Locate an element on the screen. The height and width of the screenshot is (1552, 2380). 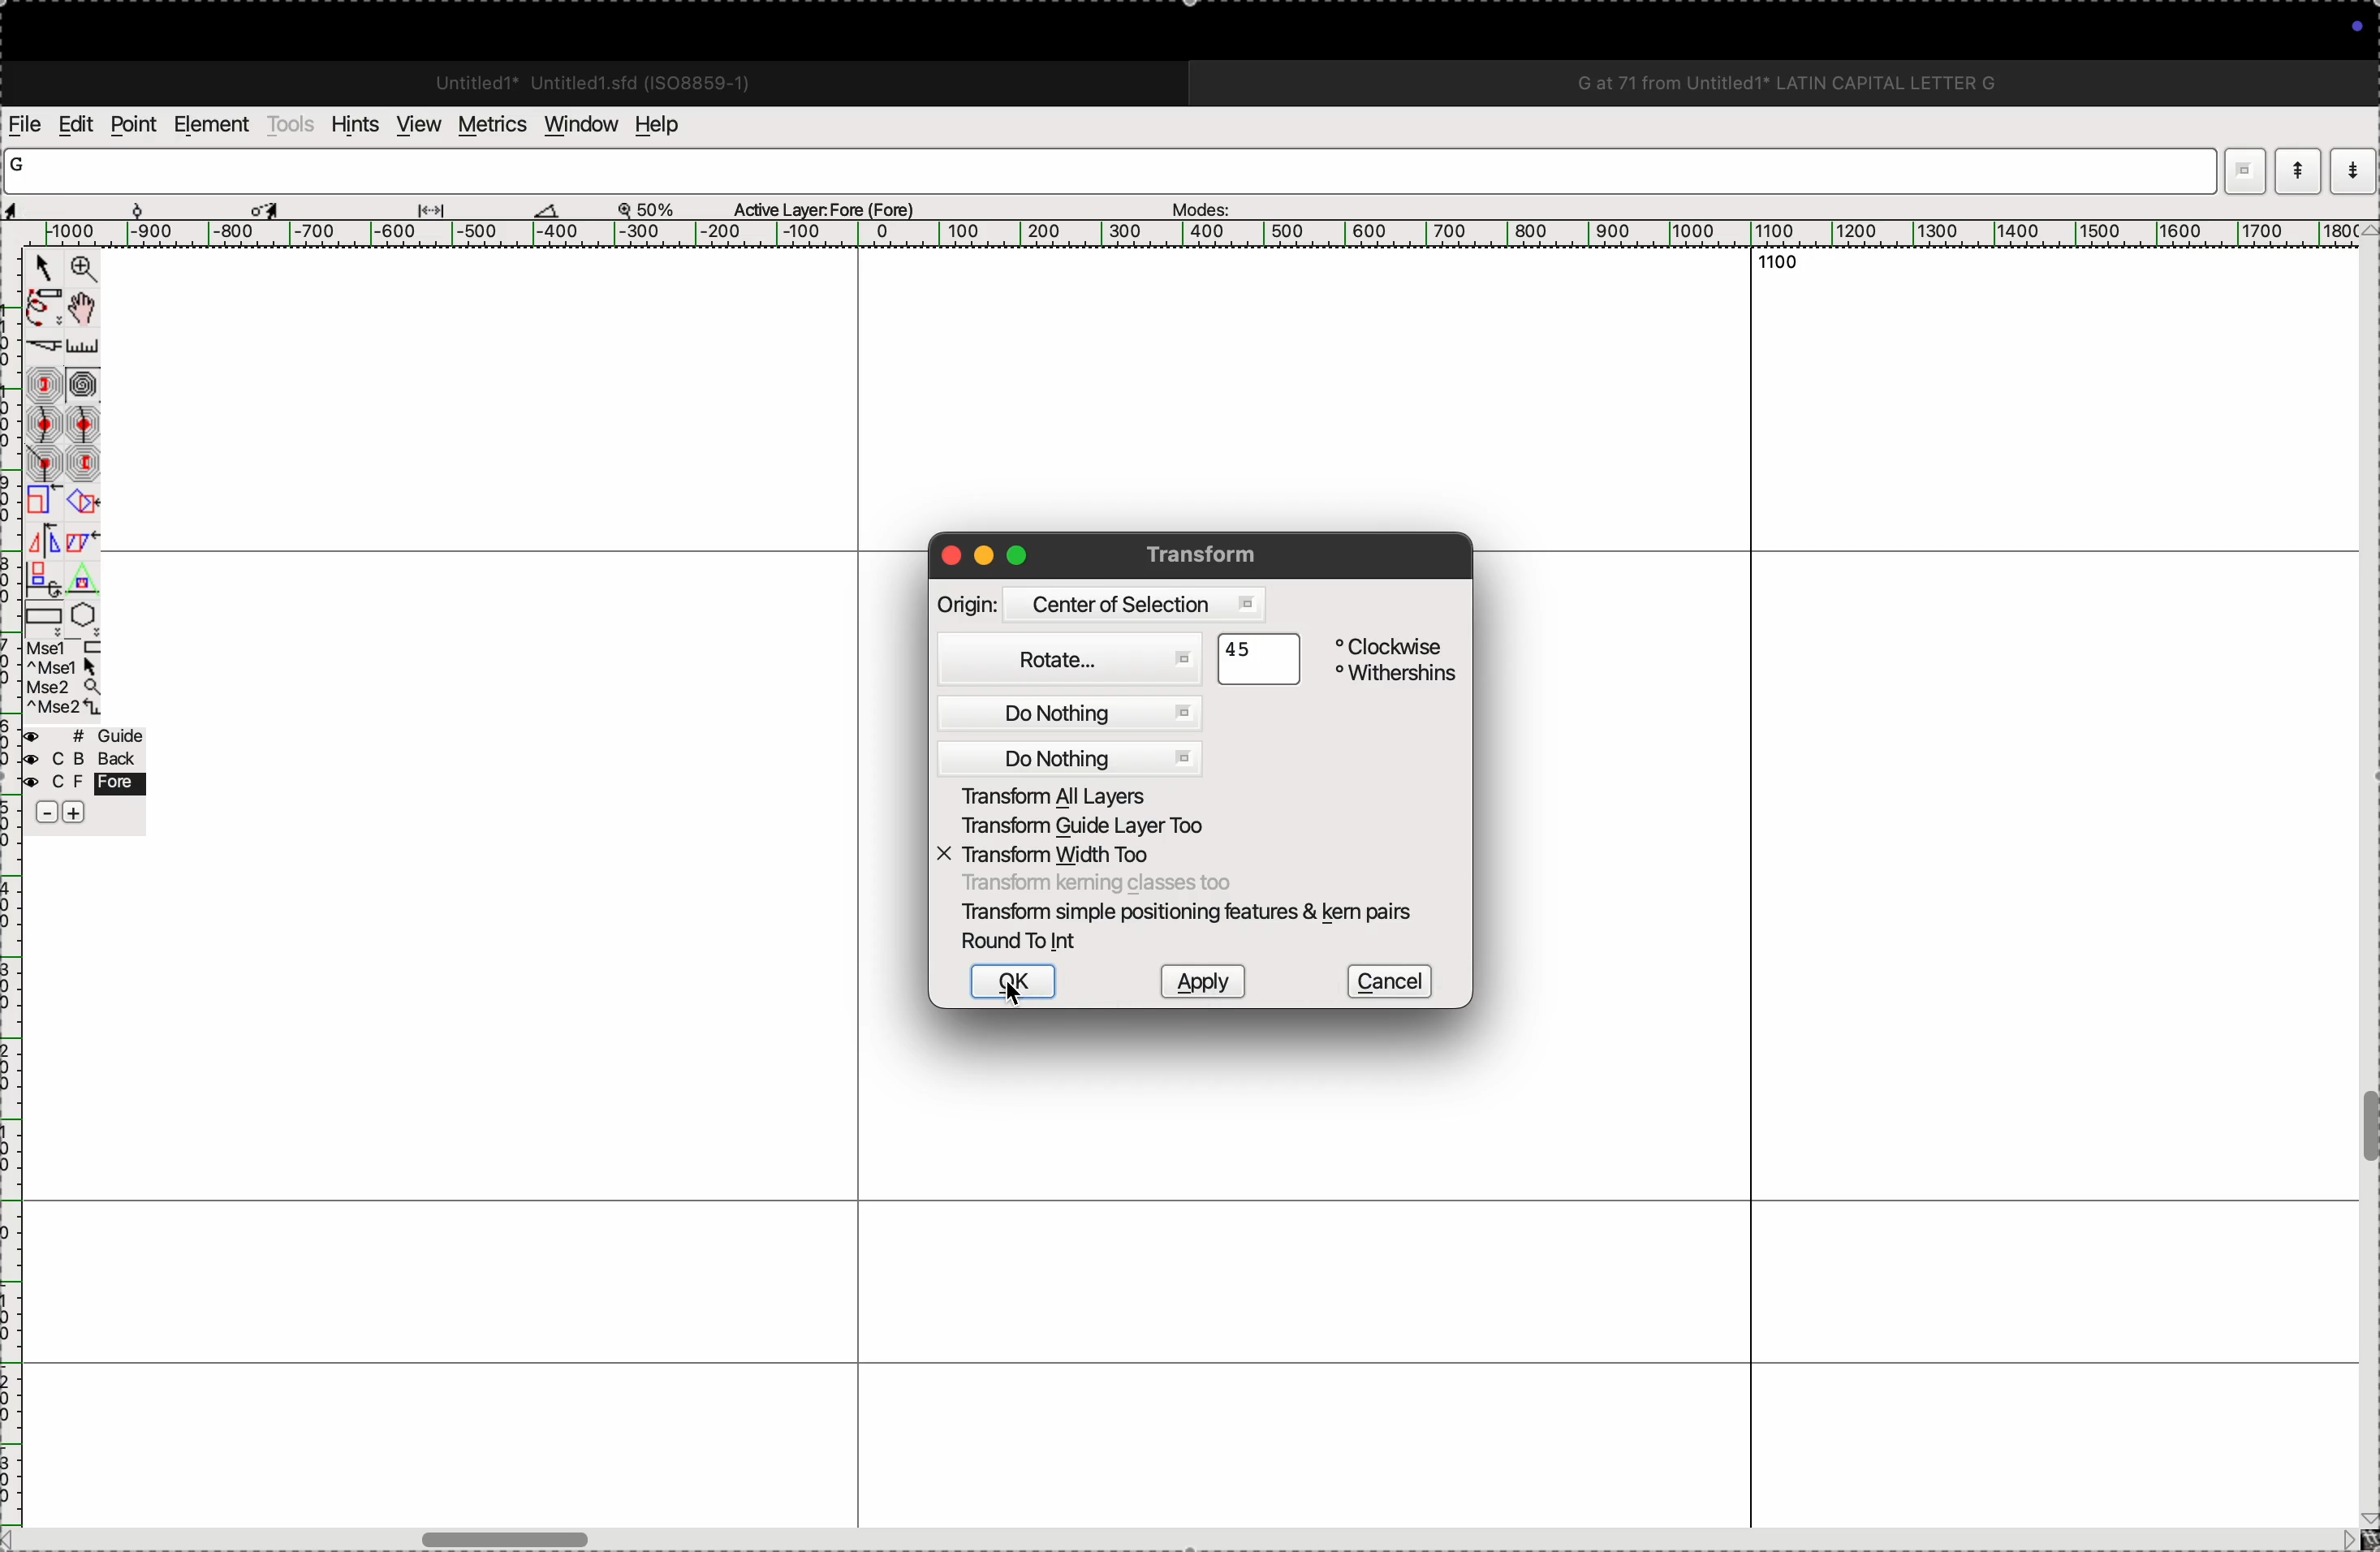
cursor is located at coordinates (1013, 1001).